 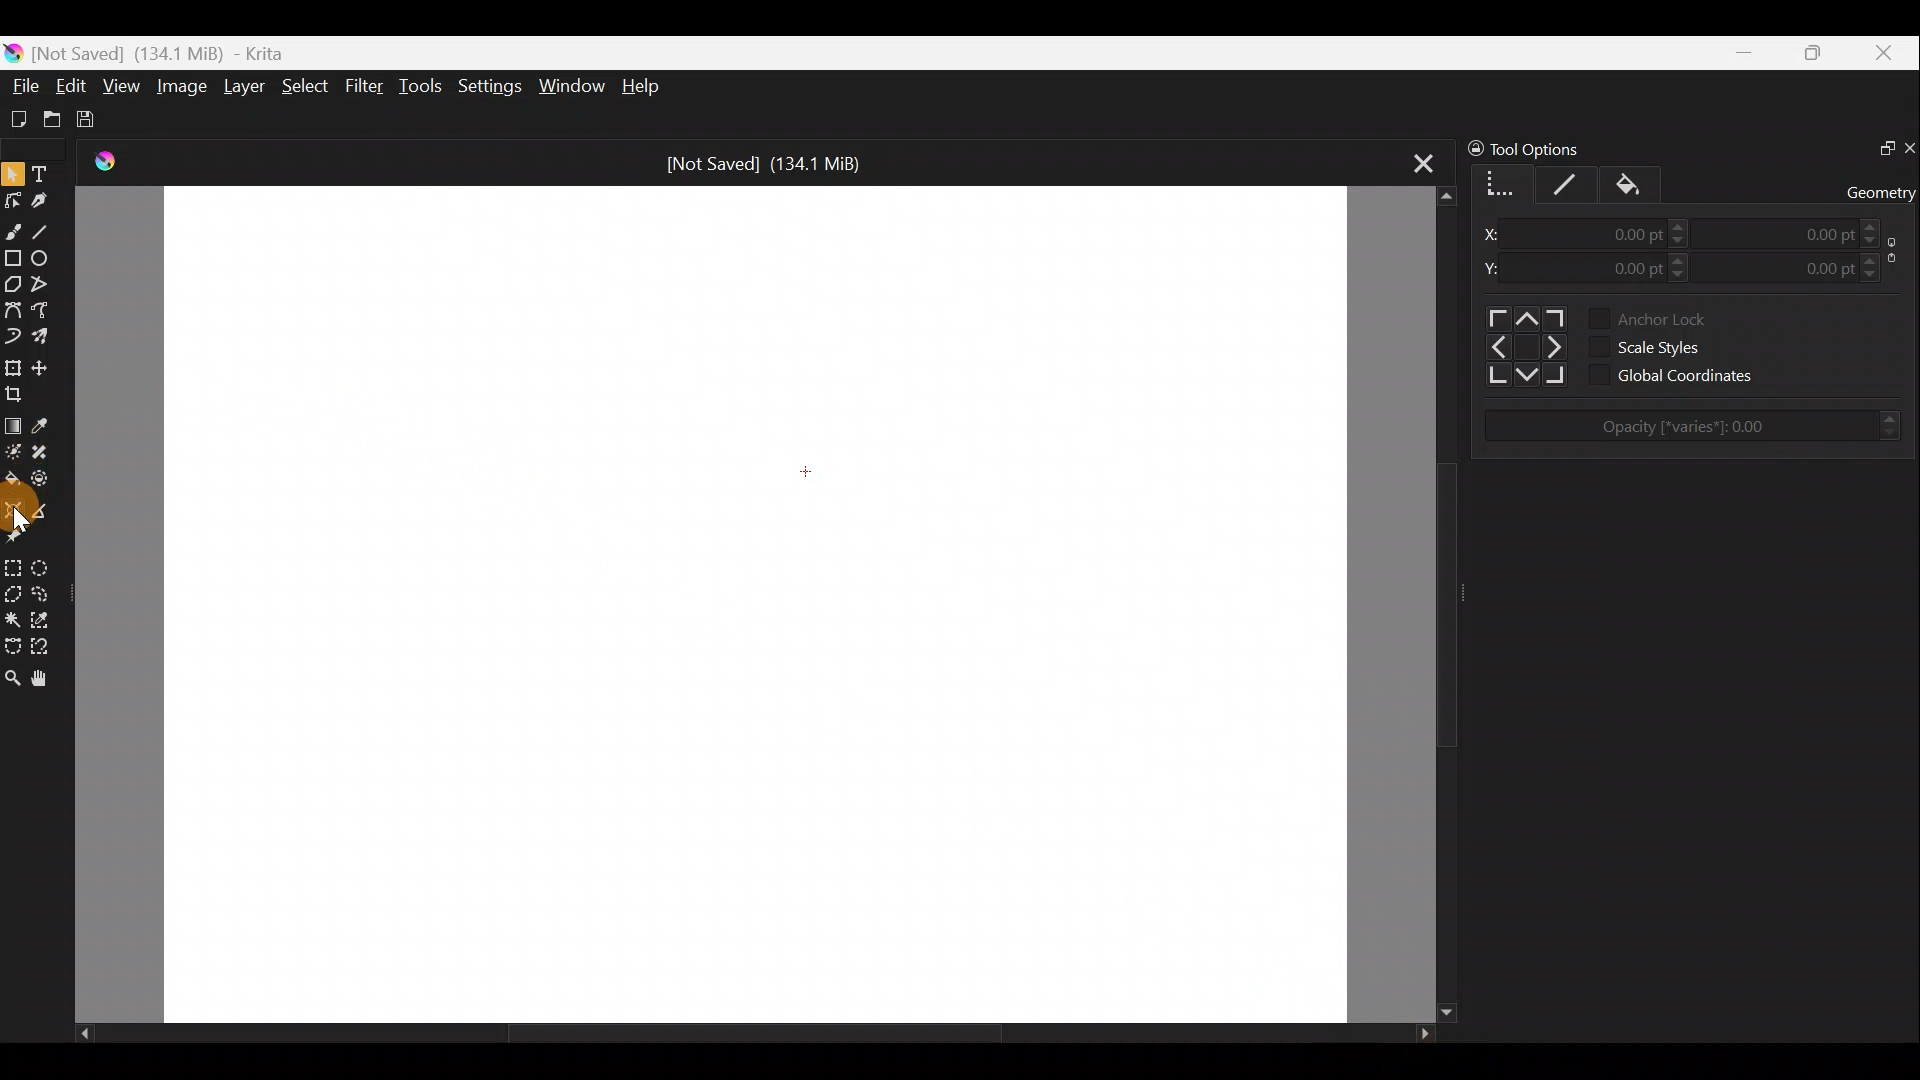 What do you see at coordinates (40, 678) in the screenshot?
I see `Pan tool` at bounding box center [40, 678].